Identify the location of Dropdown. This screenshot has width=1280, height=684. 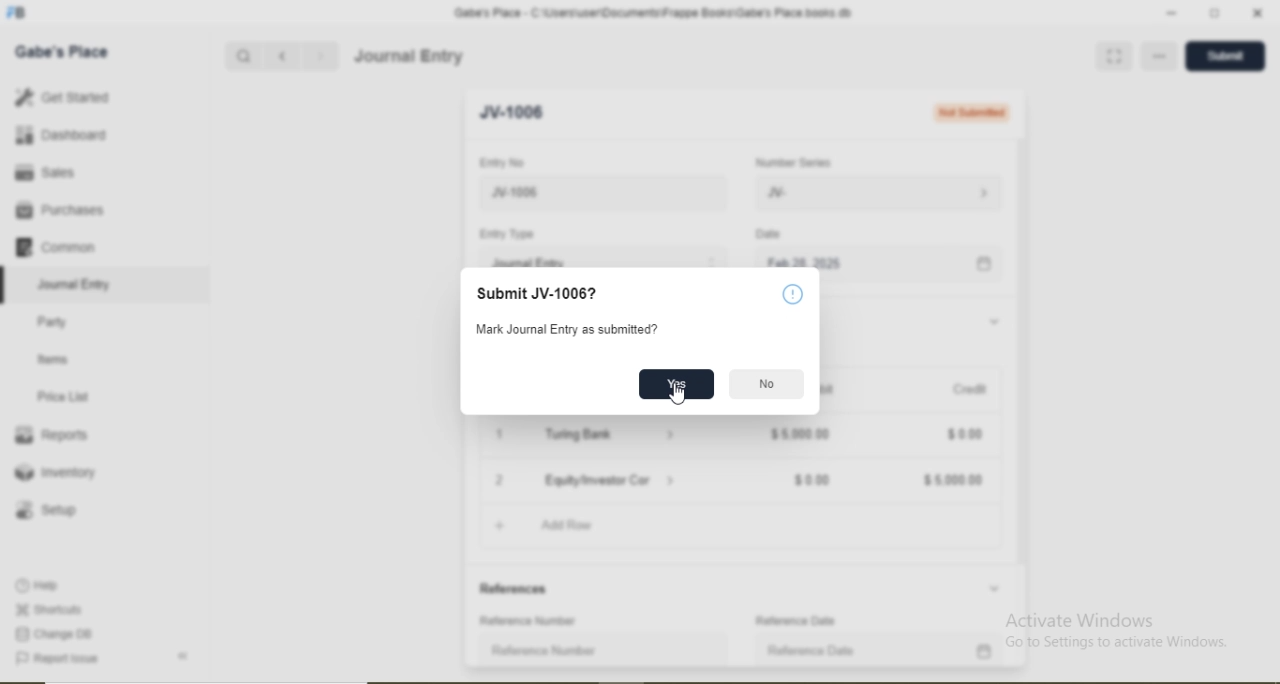
(994, 588).